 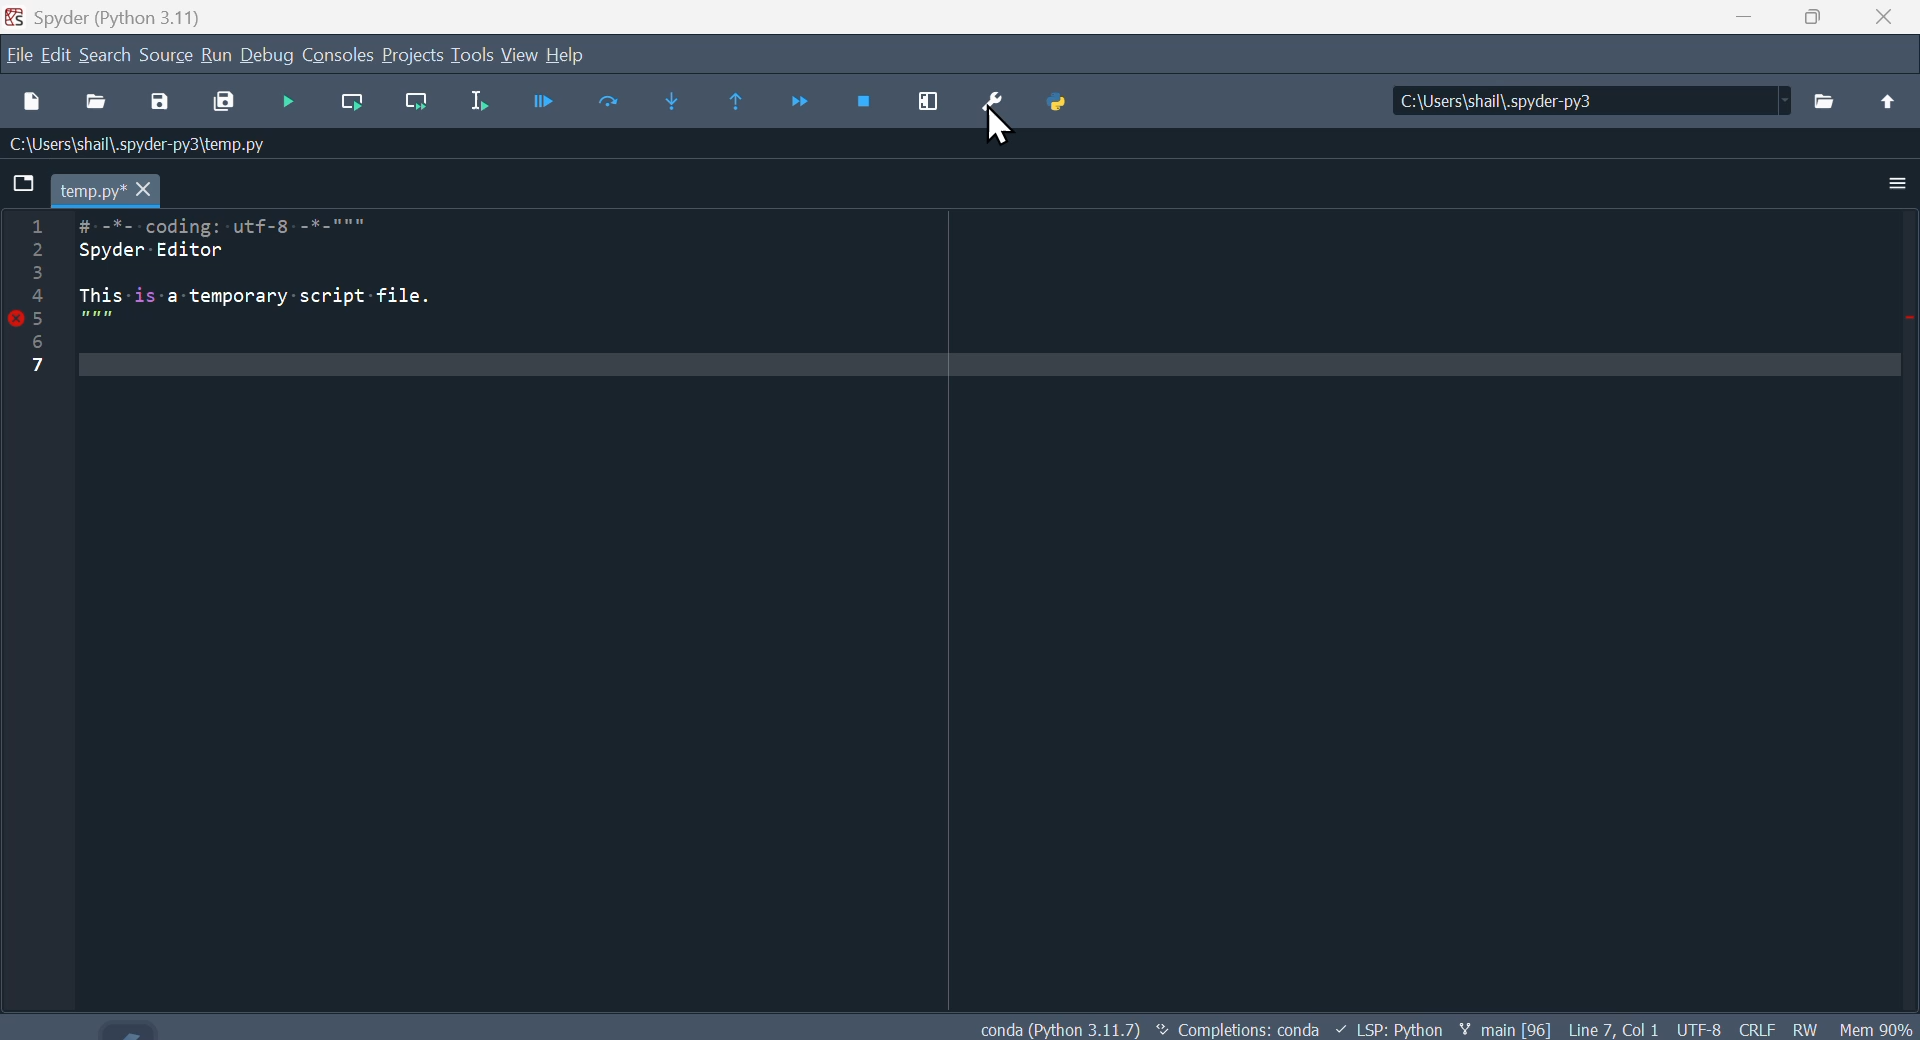 I want to click on Run cell, so click(x=610, y=104).